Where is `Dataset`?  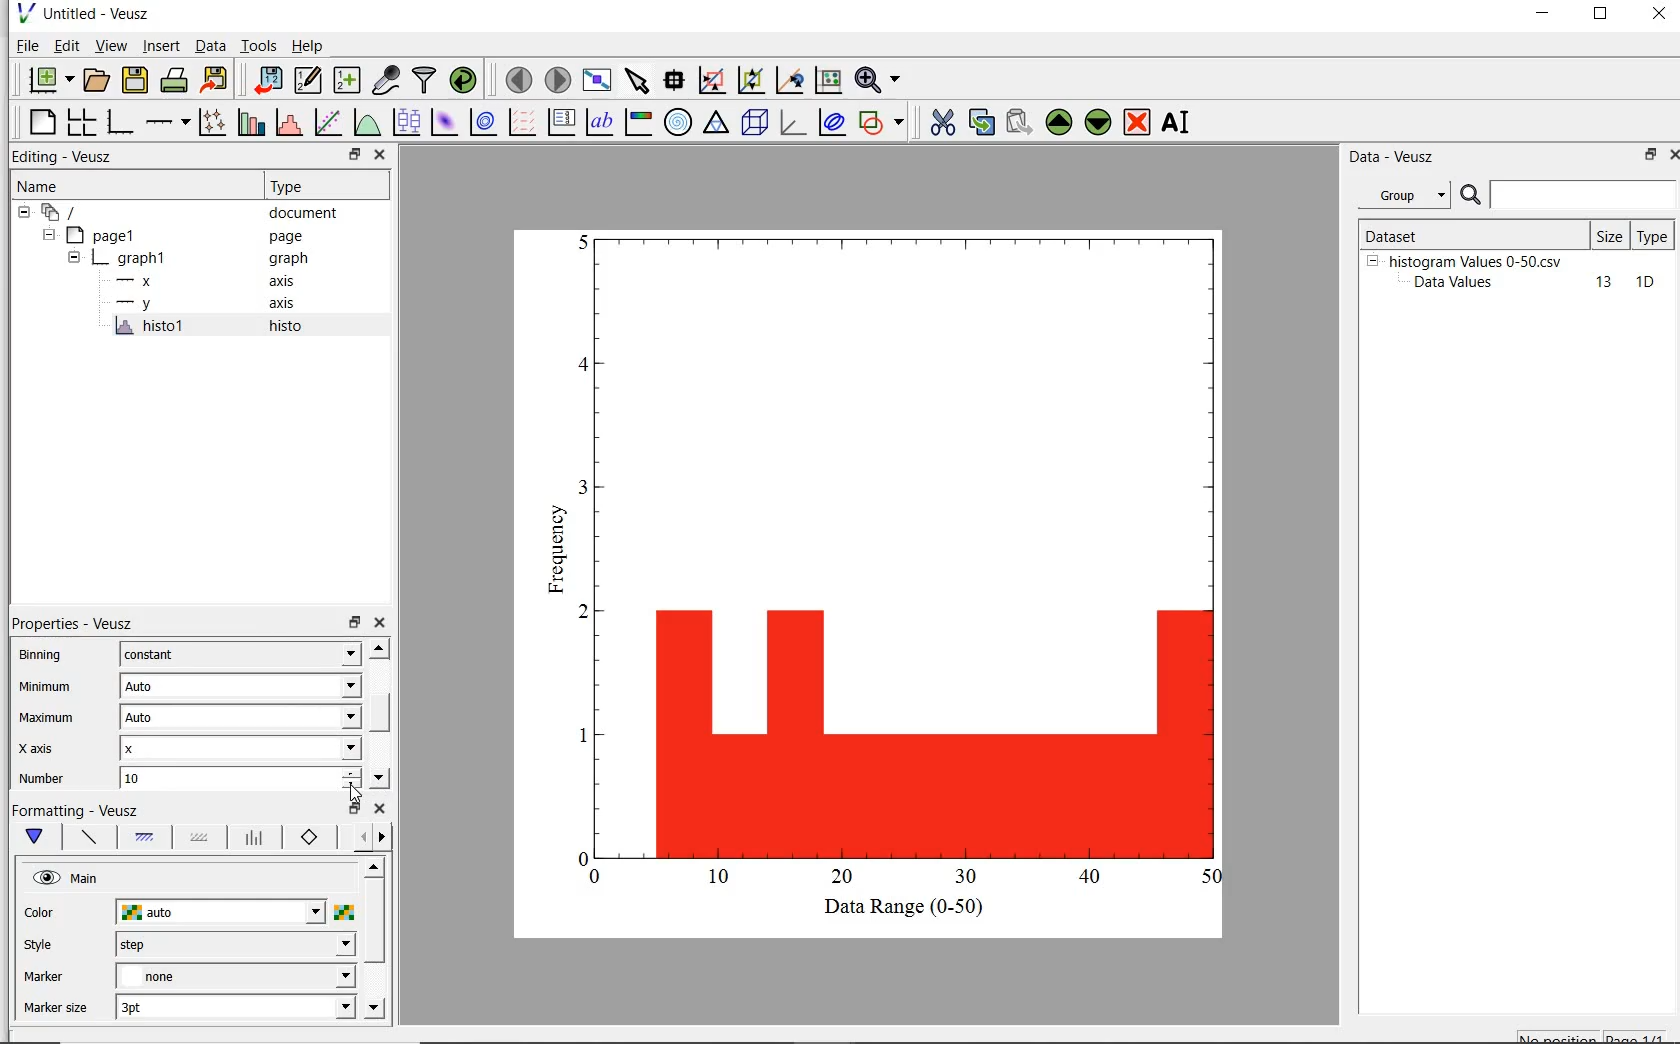
Dataset is located at coordinates (1424, 233).